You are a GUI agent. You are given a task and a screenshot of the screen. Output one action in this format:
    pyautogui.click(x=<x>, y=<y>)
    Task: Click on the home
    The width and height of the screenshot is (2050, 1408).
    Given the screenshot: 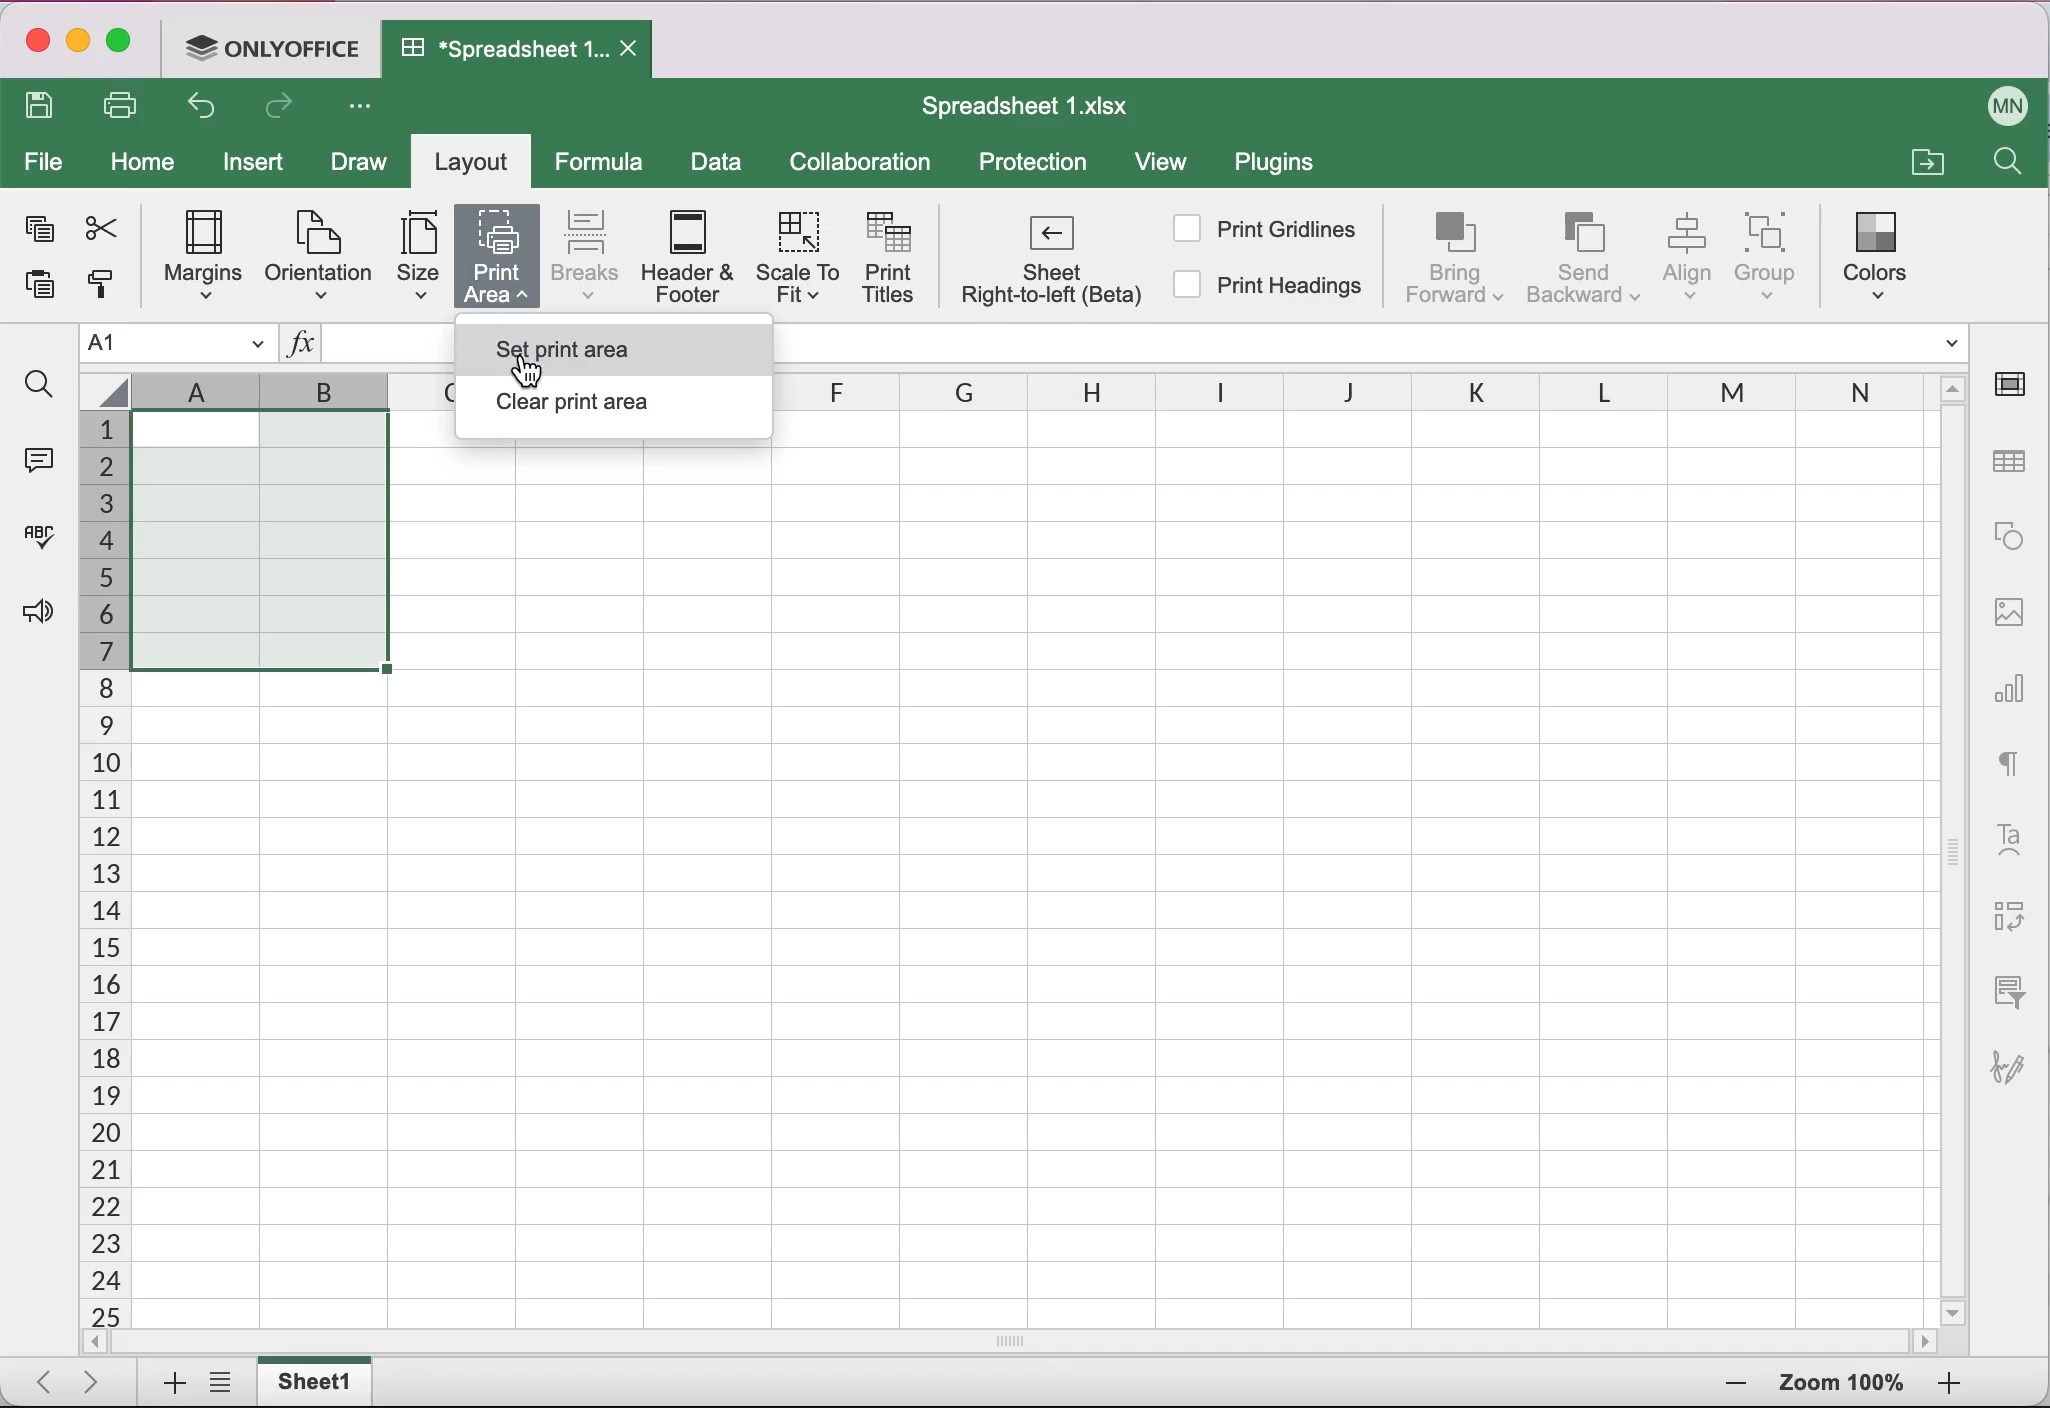 What is the action you would take?
    pyautogui.click(x=144, y=163)
    